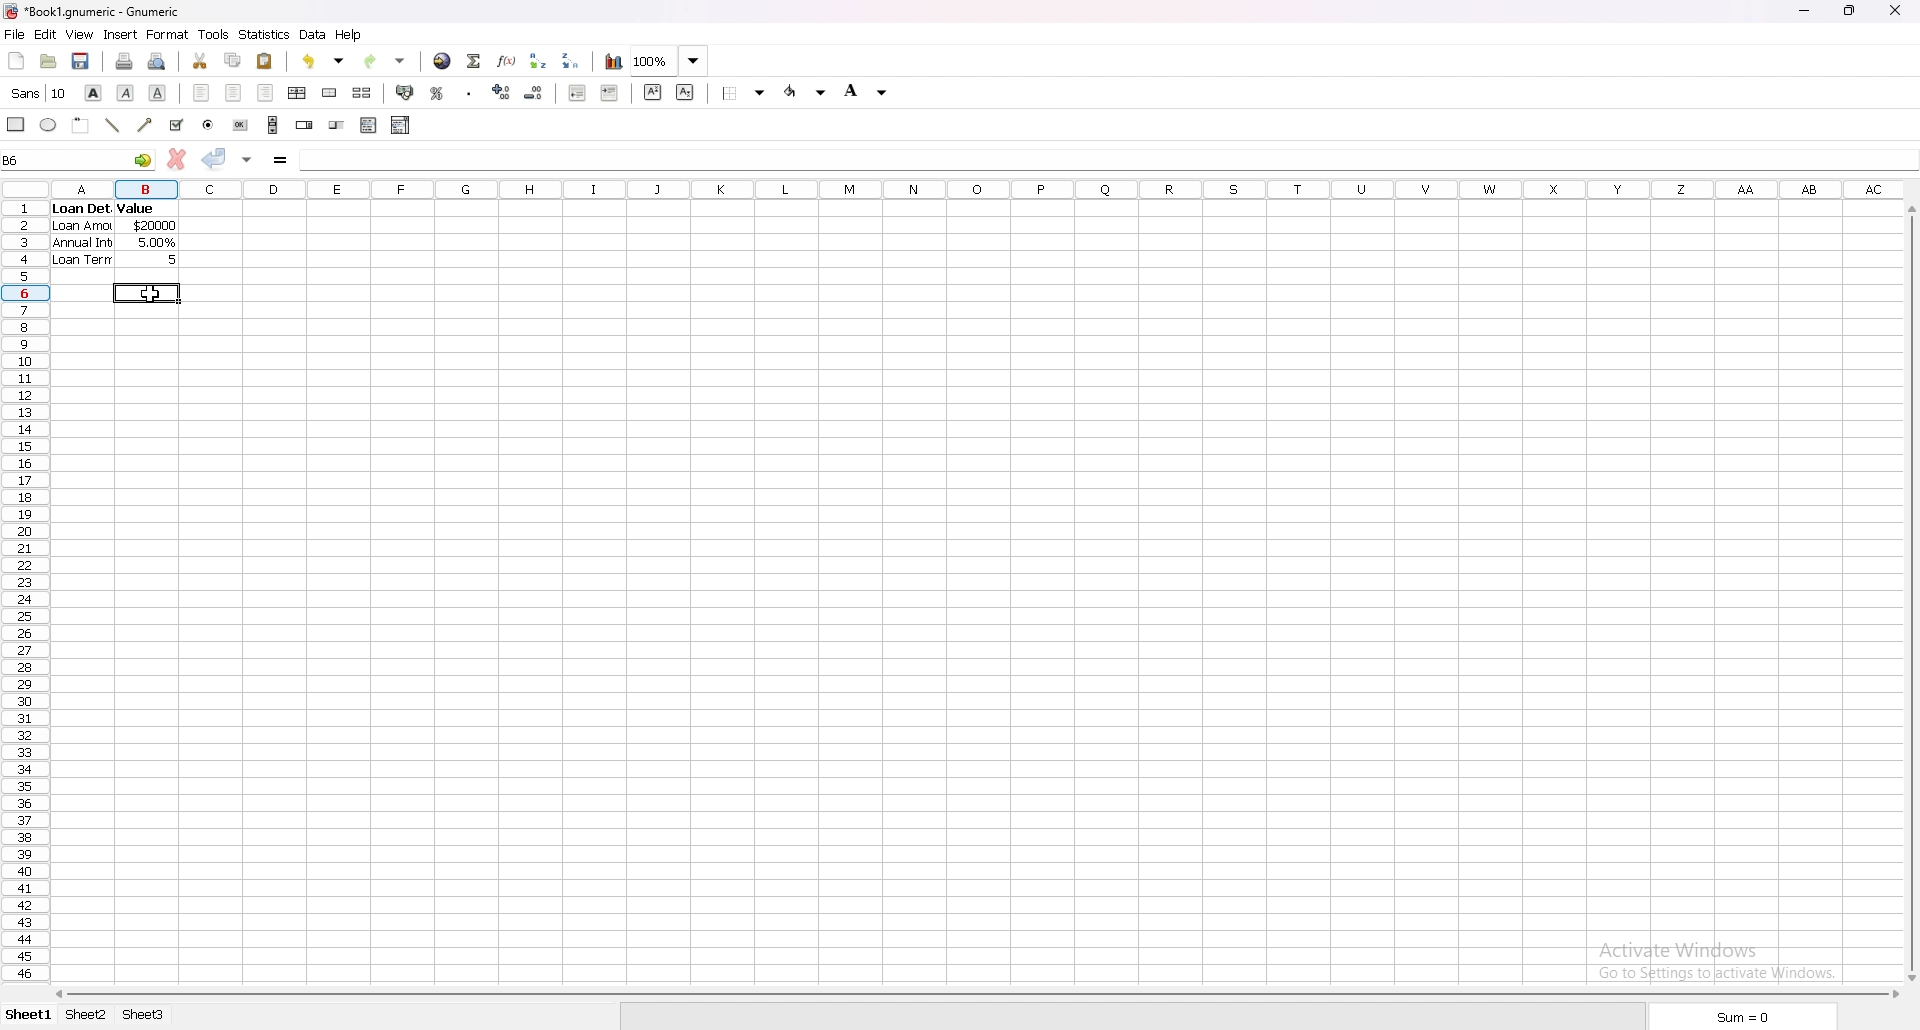  I want to click on underline, so click(158, 92).